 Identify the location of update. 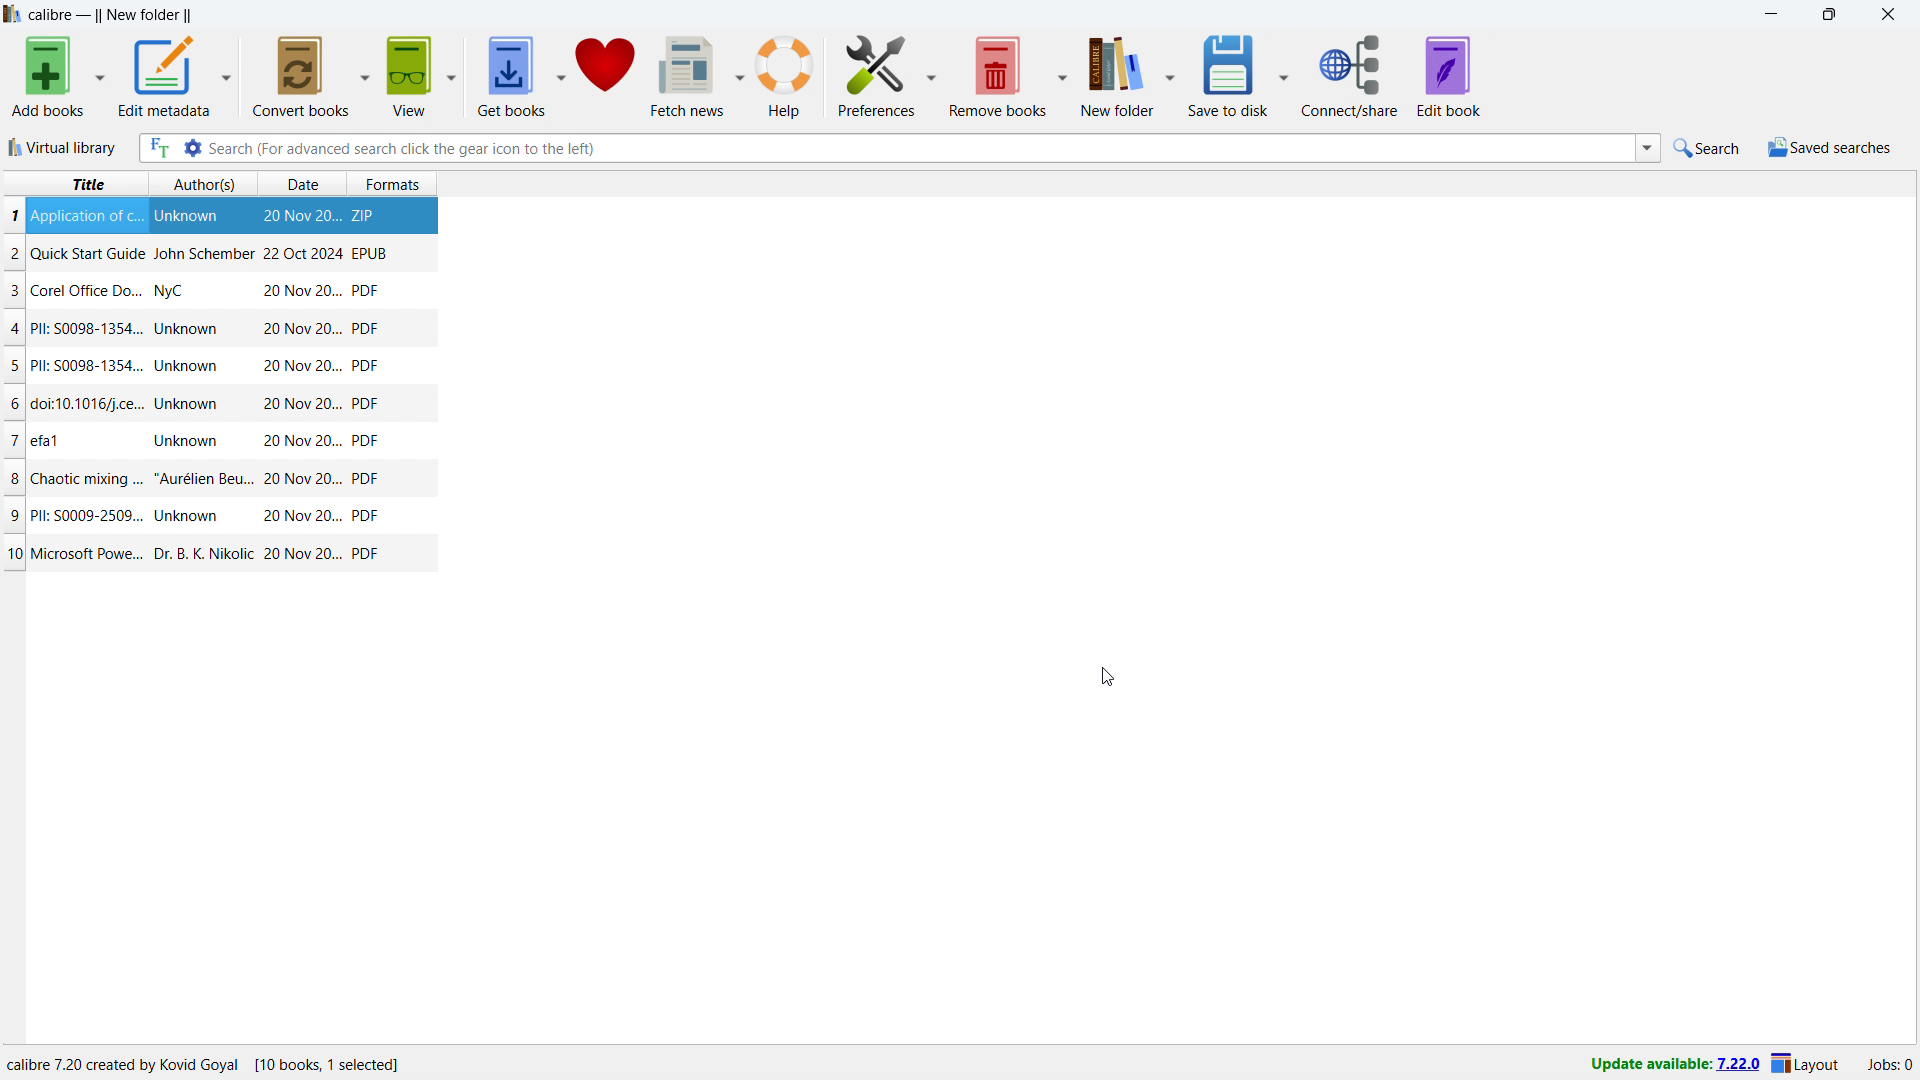
(1674, 1065).